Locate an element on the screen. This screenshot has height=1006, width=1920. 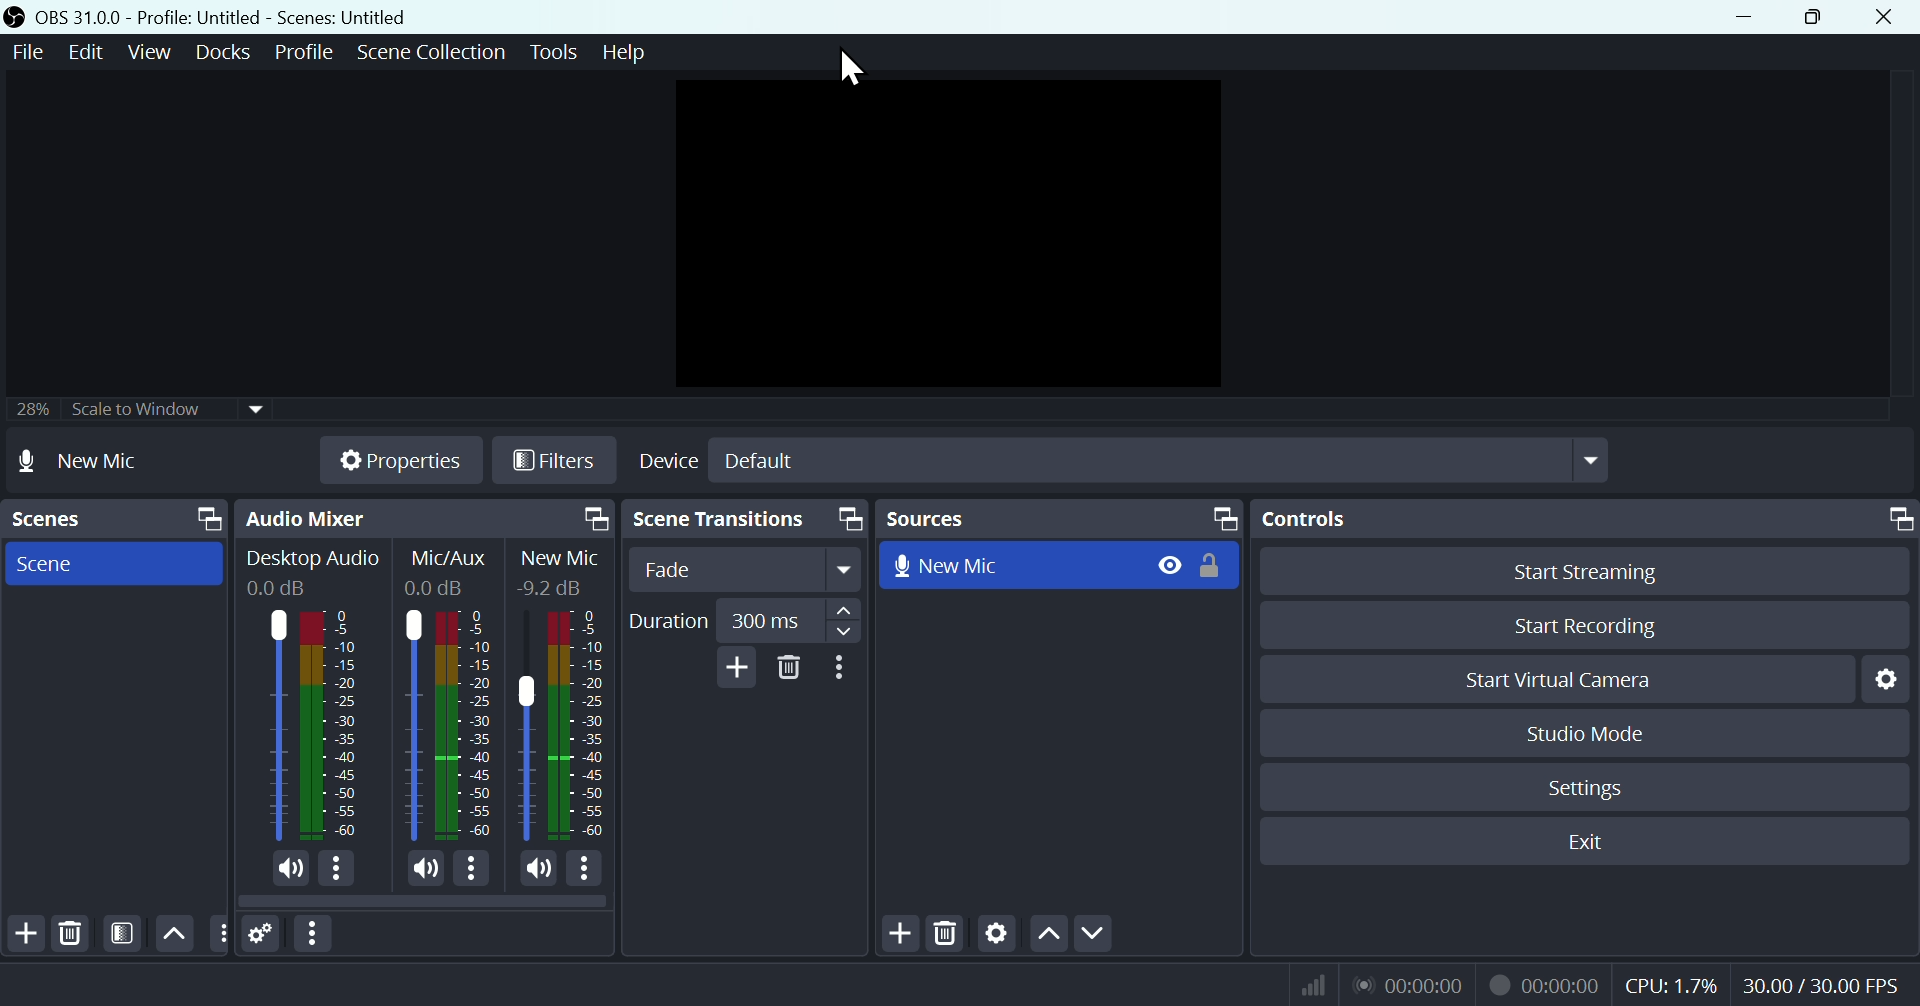
fade is located at coordinates (747, 570).